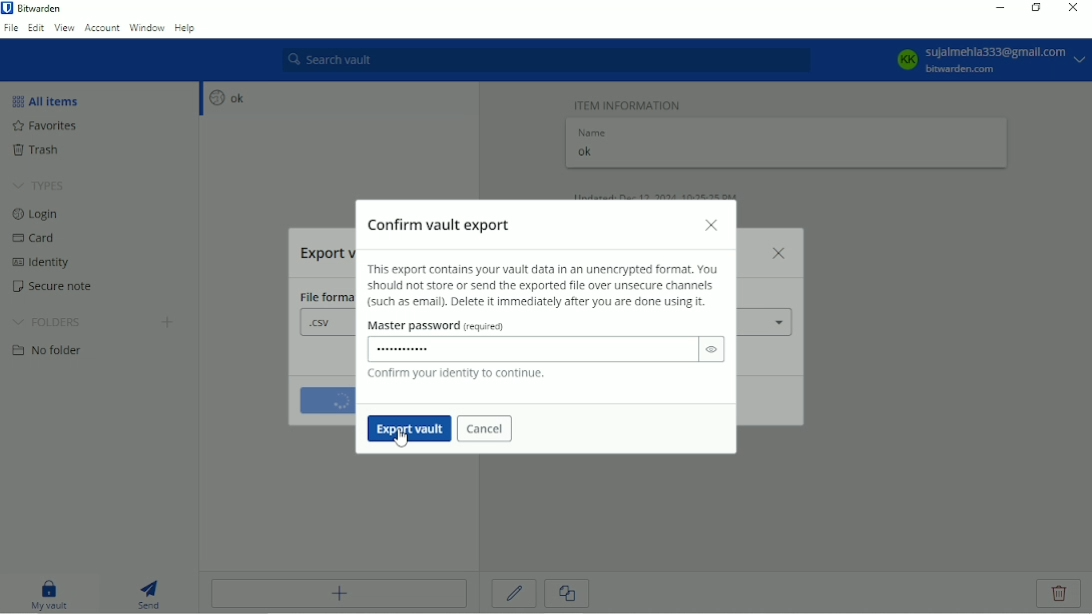 The height and width of the screenshot is (614, 1092). I want to click on Card, so click(38, 240).